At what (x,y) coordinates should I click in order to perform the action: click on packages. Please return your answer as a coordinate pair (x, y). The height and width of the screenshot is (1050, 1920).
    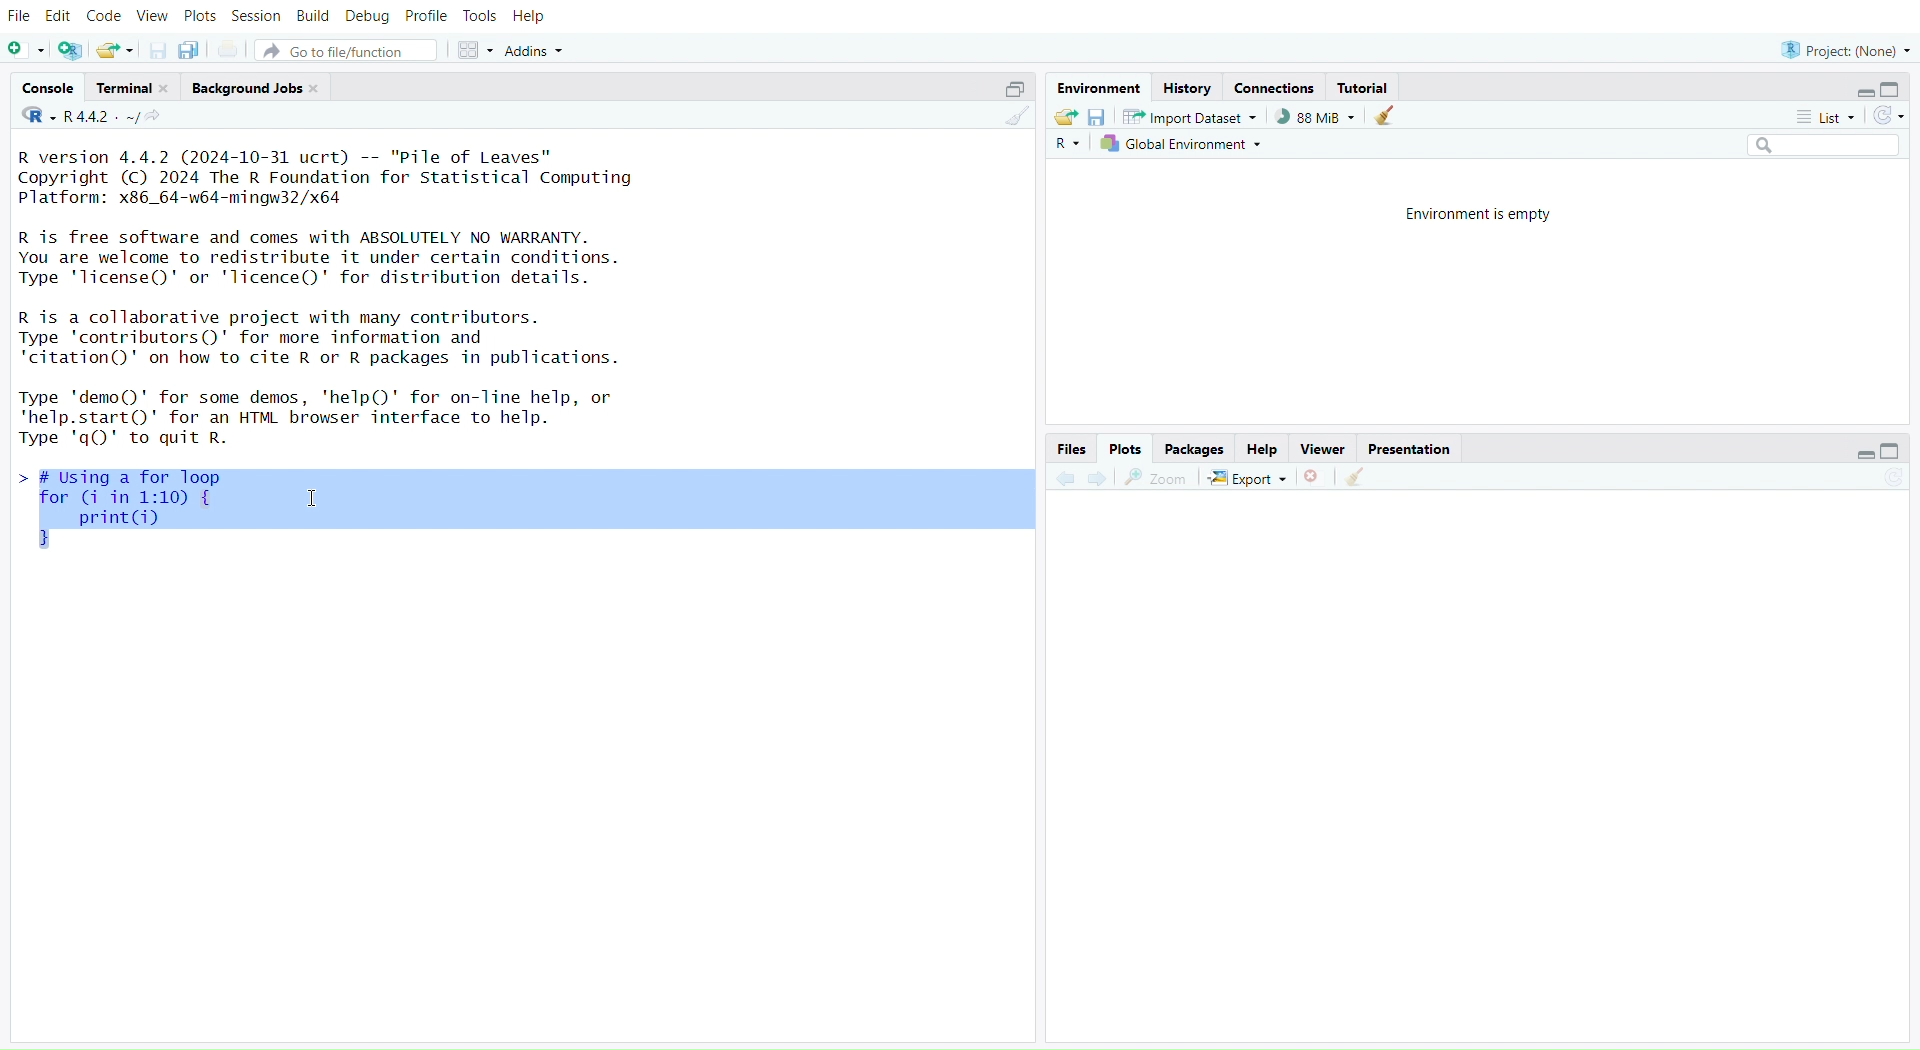
    Looking at the image, I should click on (1196, 450).